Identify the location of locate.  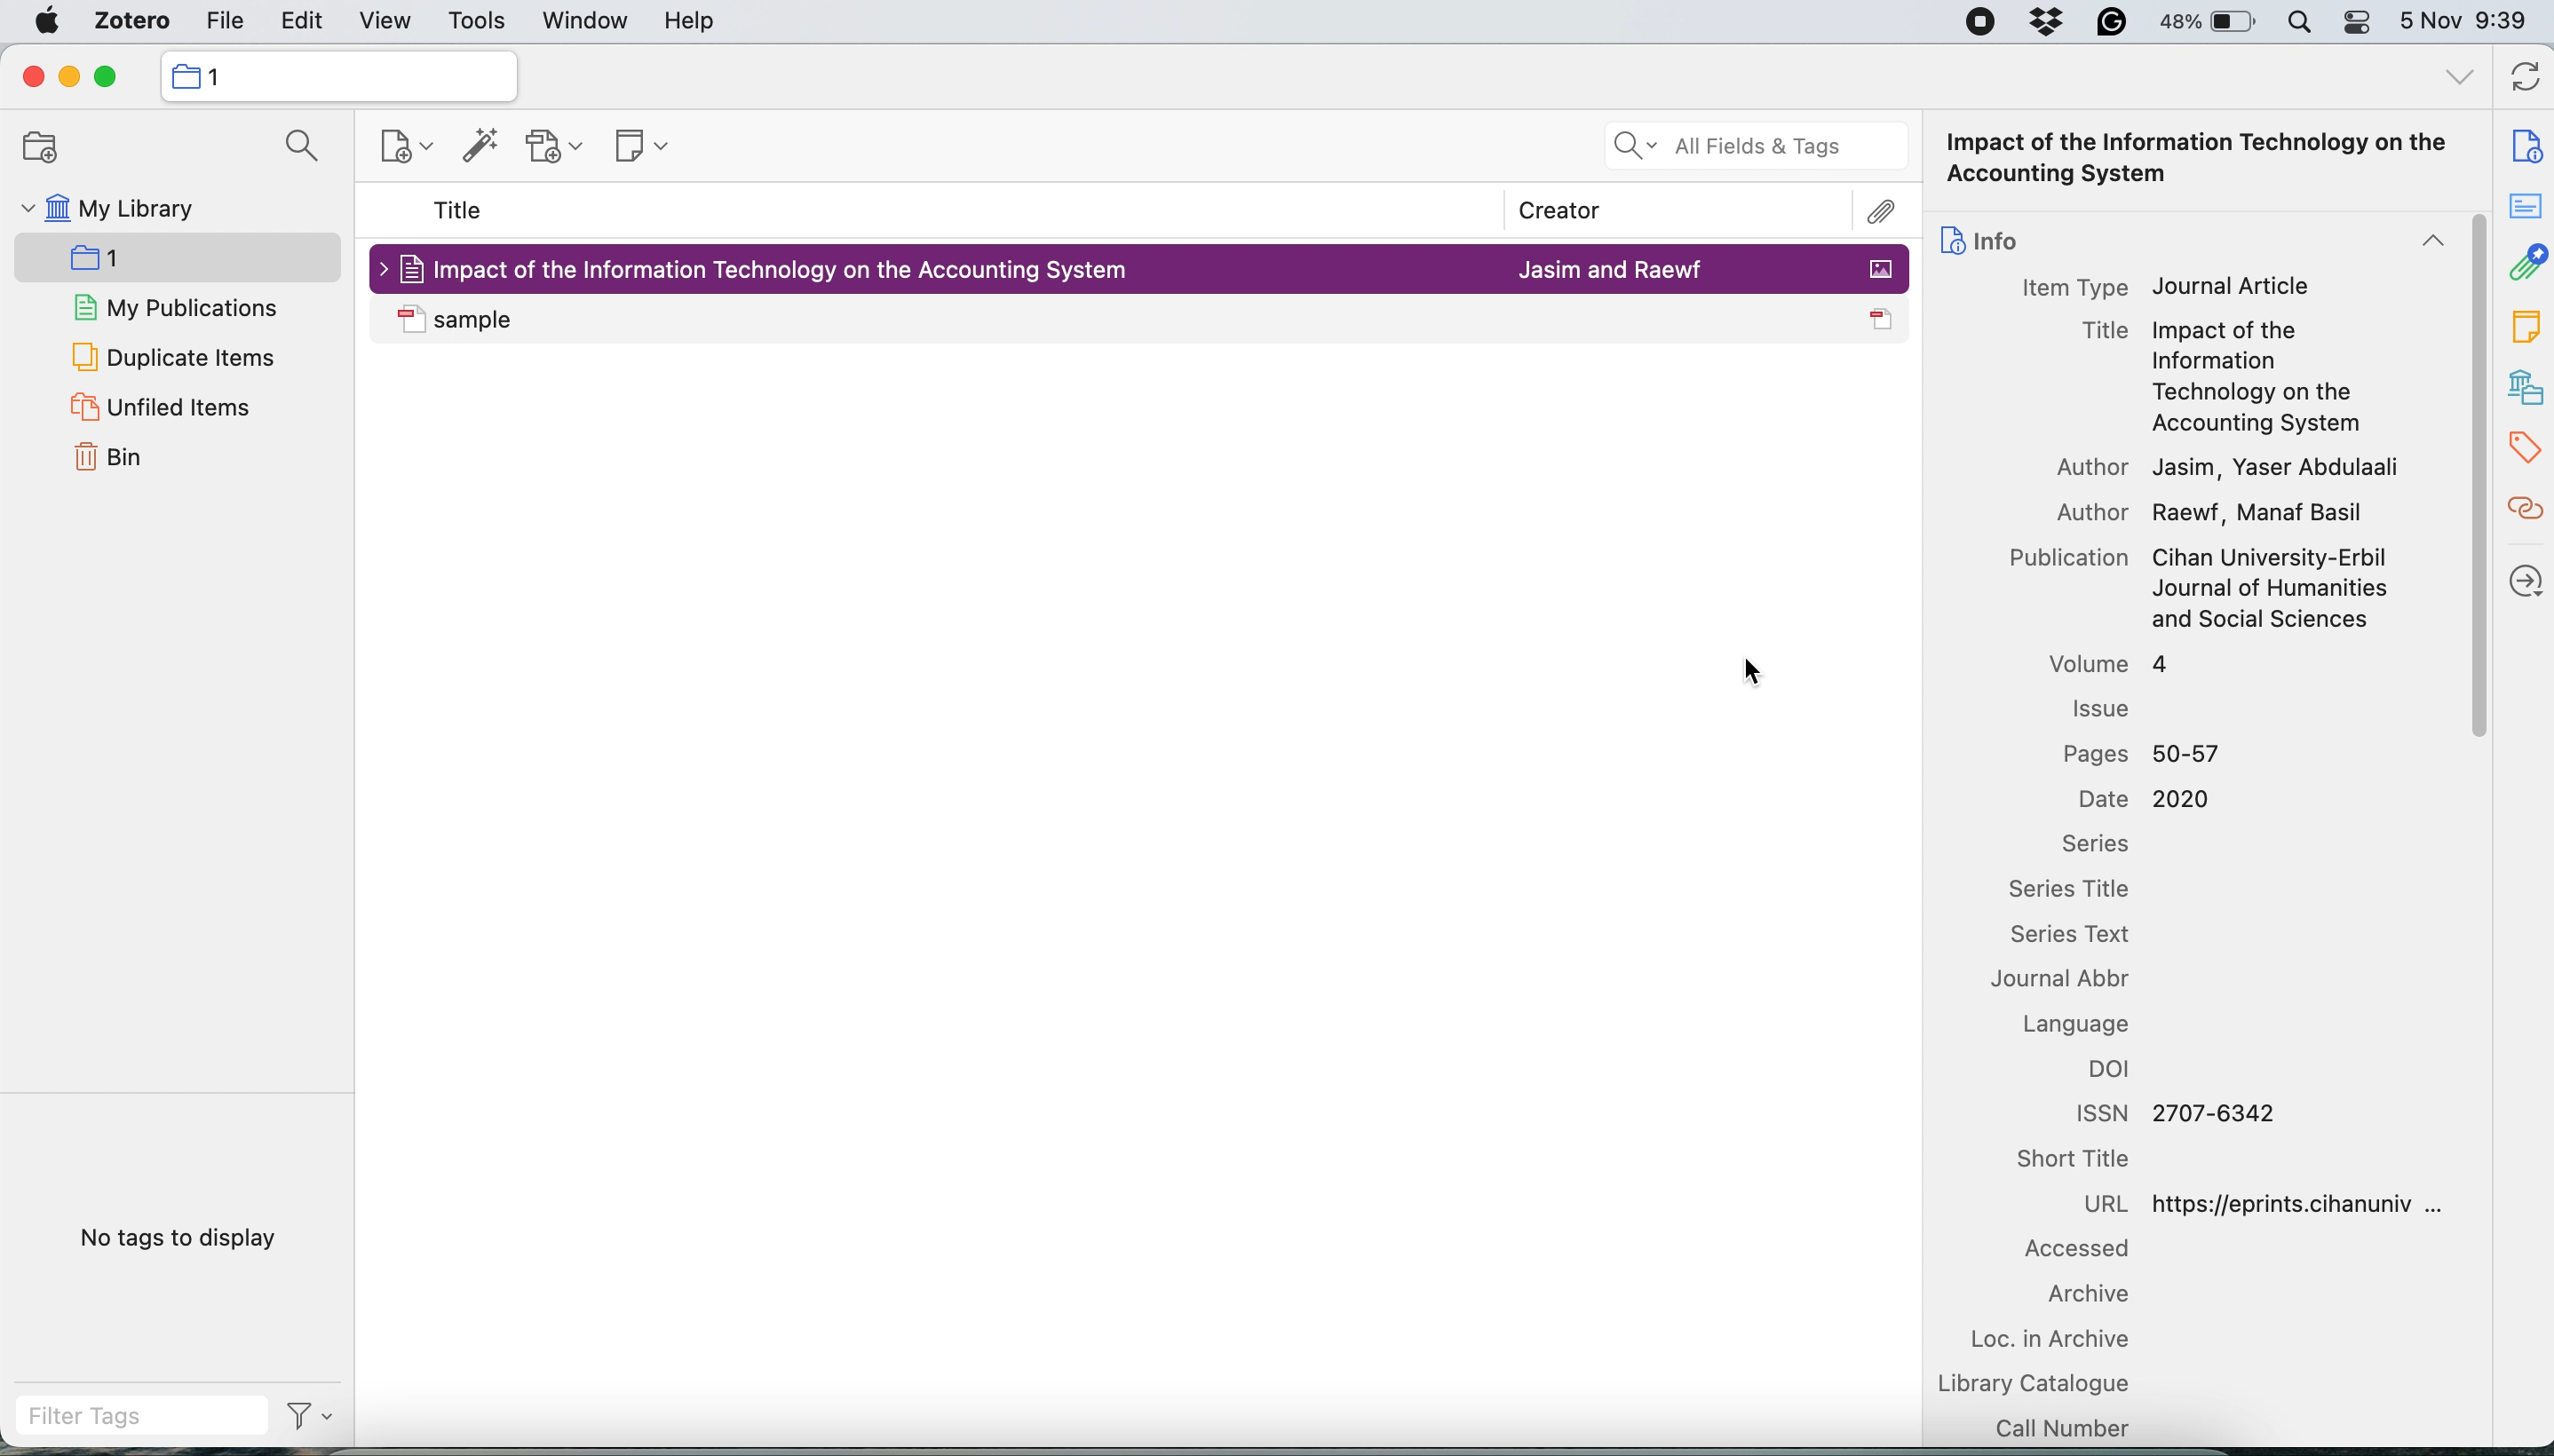
(2524, 579).